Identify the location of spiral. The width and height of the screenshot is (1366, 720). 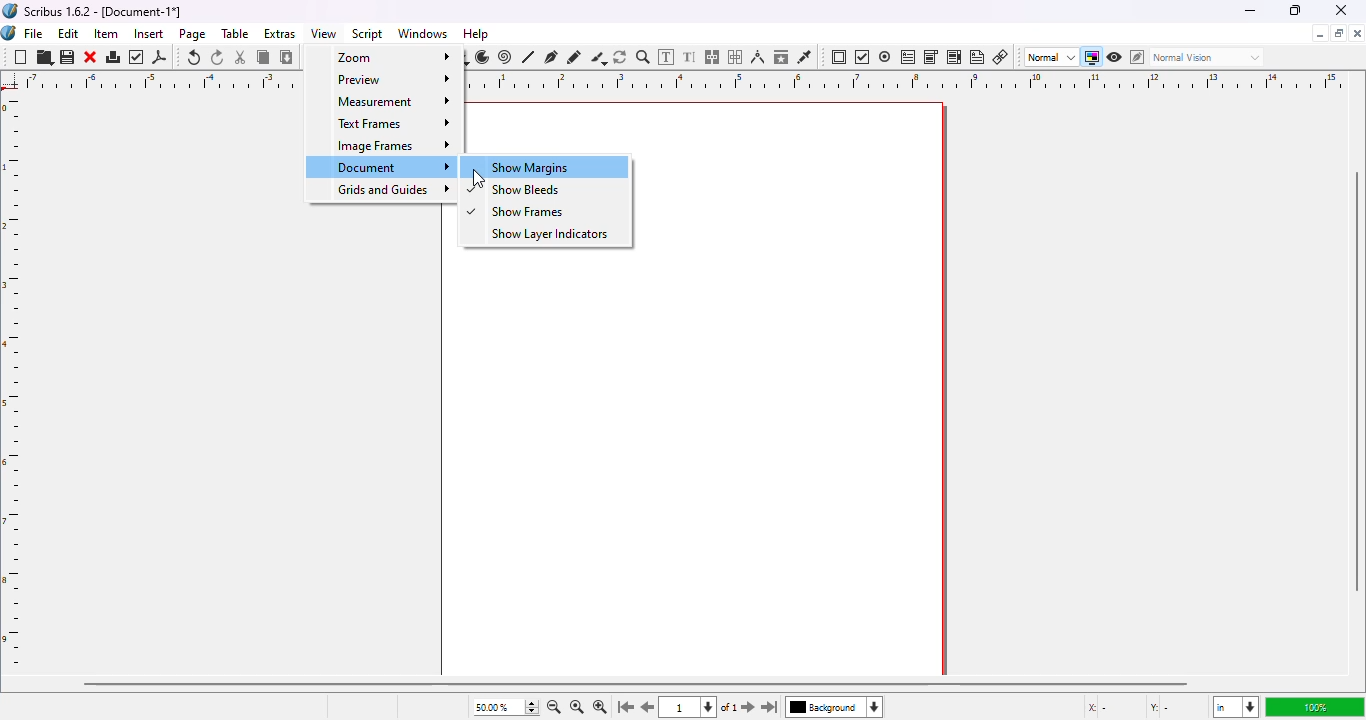
(505, 57).